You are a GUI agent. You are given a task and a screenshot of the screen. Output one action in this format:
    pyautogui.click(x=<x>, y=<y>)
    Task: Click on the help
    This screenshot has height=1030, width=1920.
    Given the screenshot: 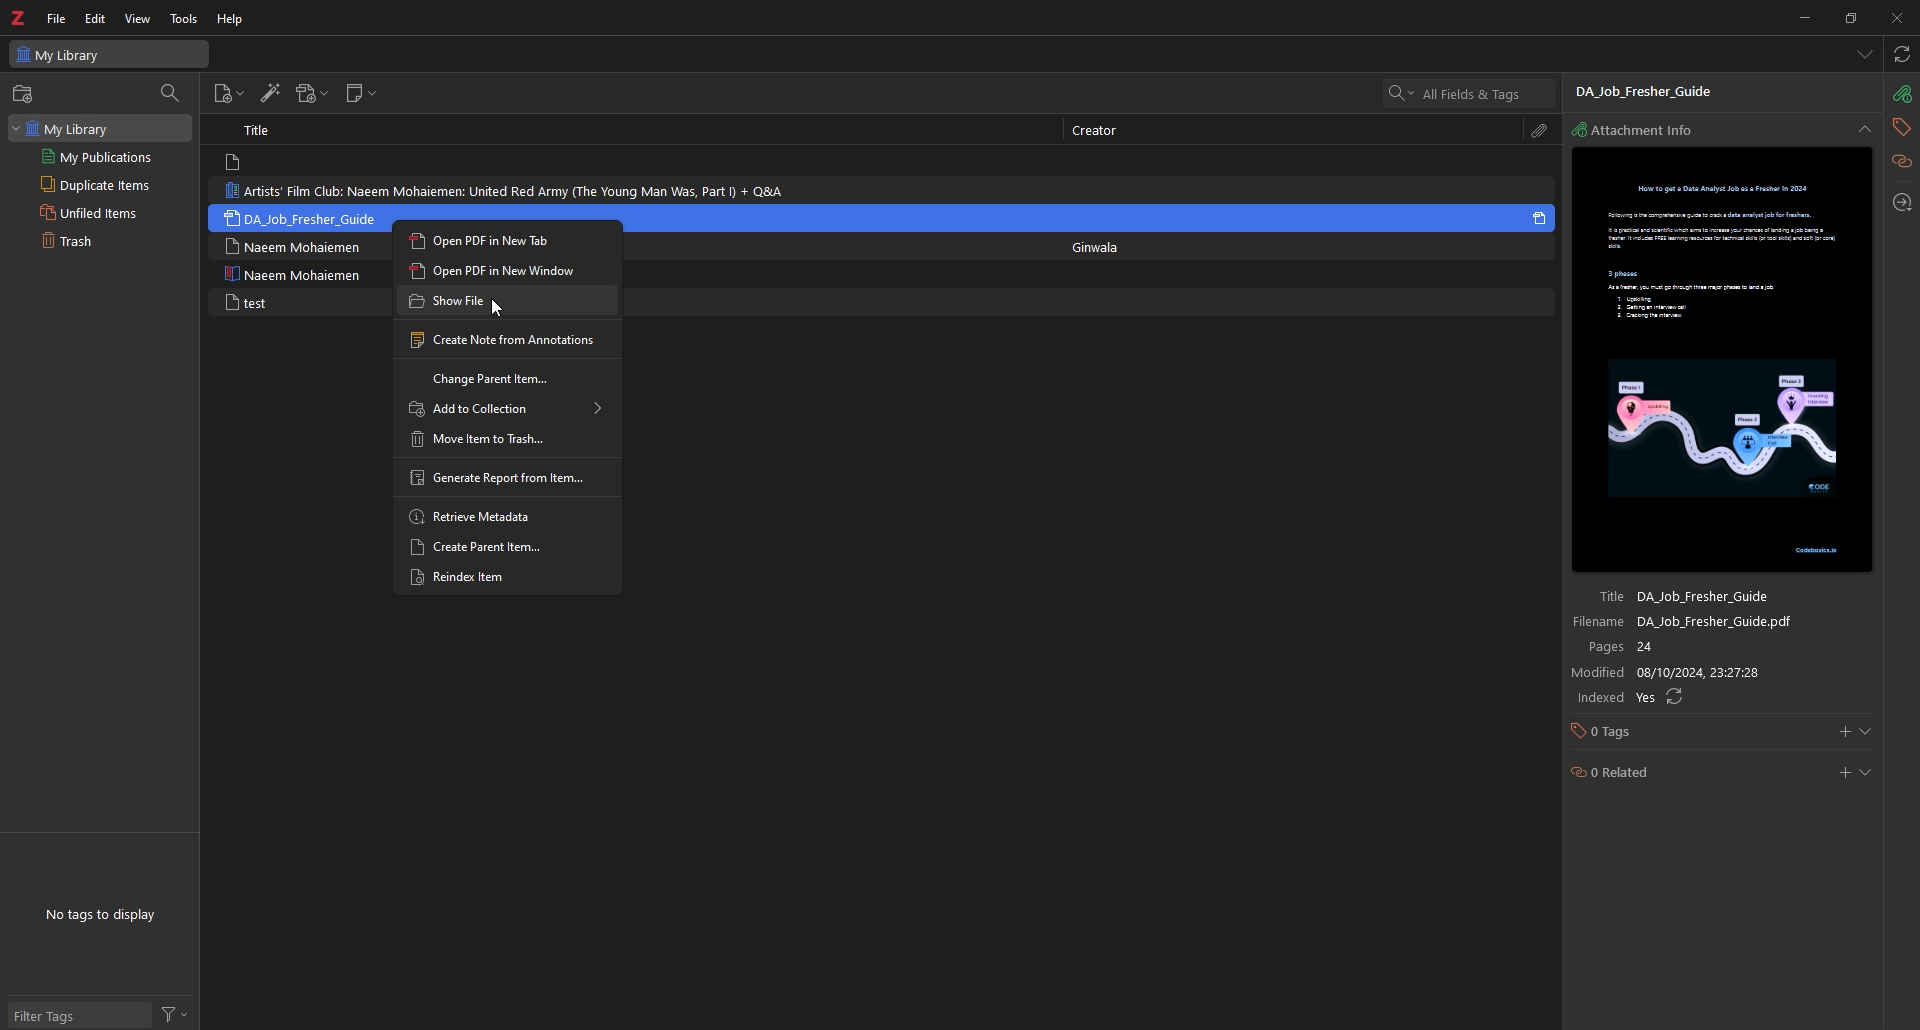 What is the action you would take?
    pyautogui.click(x=231, y=19)
    